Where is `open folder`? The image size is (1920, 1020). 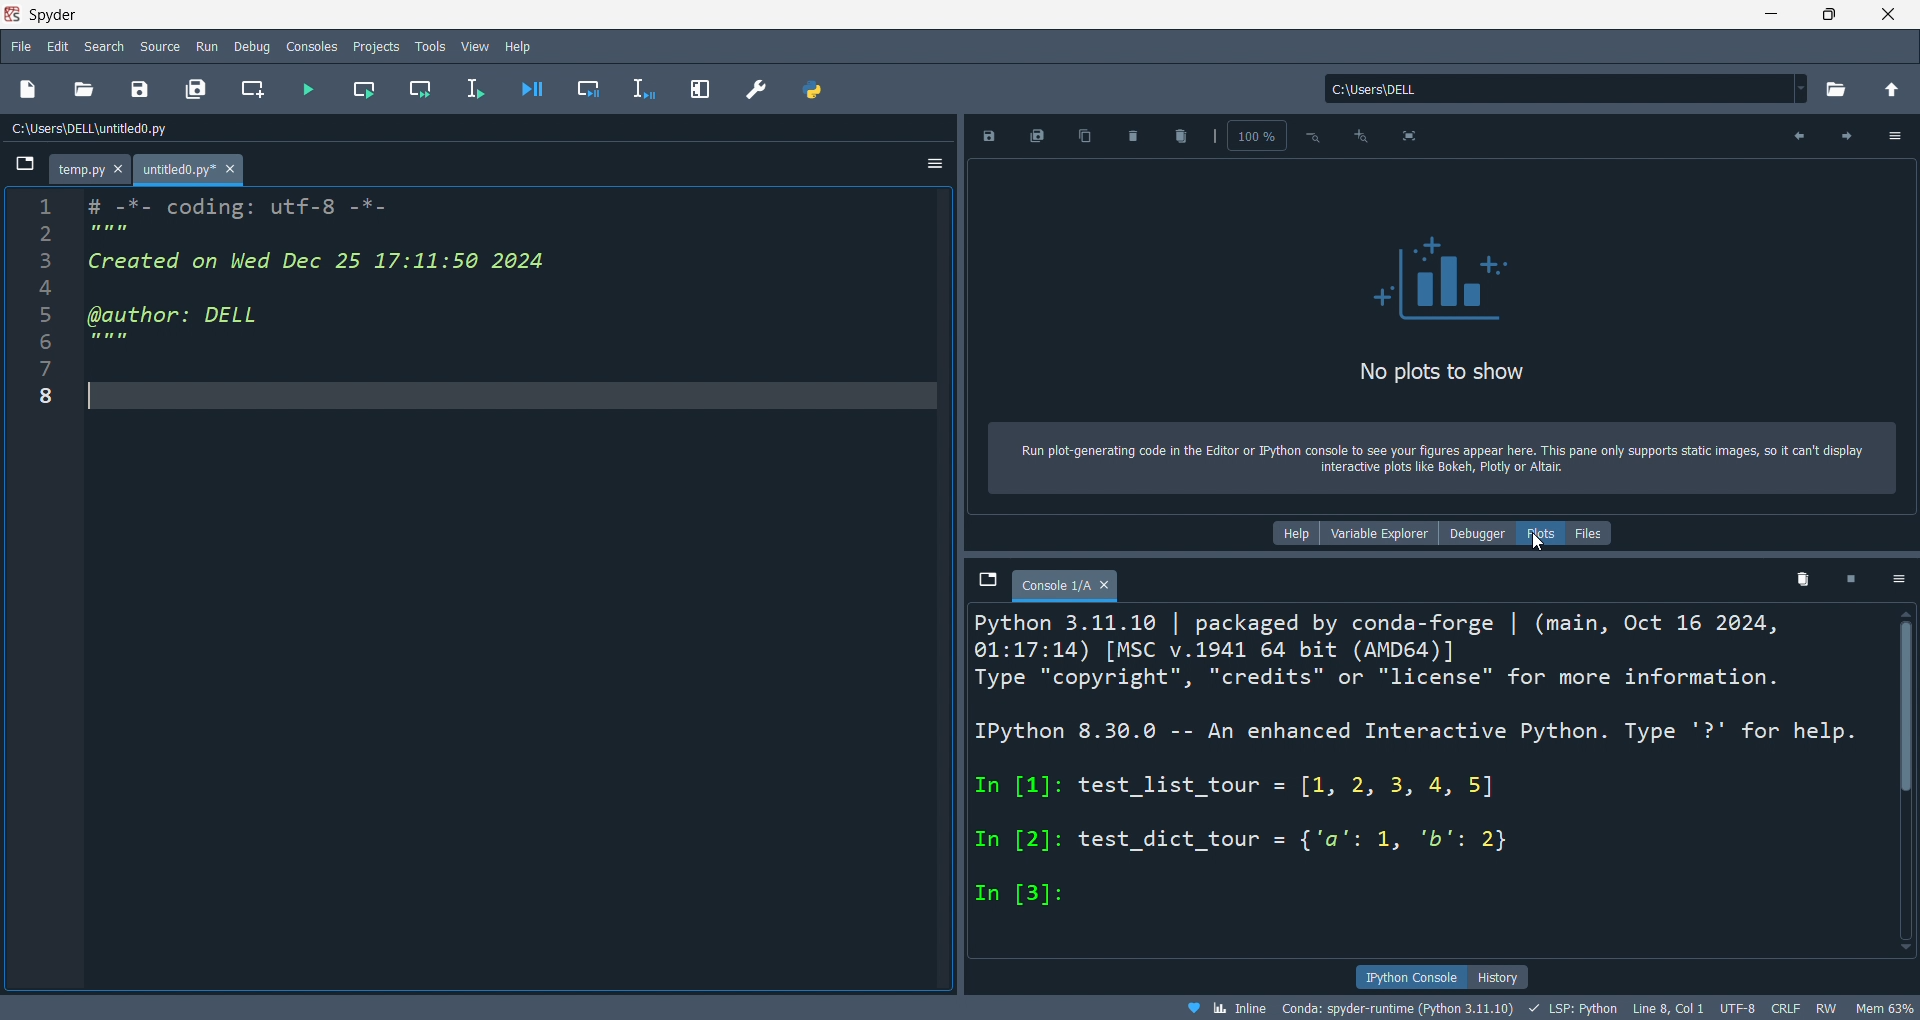 open folder is located at coordinates (1839, 89).